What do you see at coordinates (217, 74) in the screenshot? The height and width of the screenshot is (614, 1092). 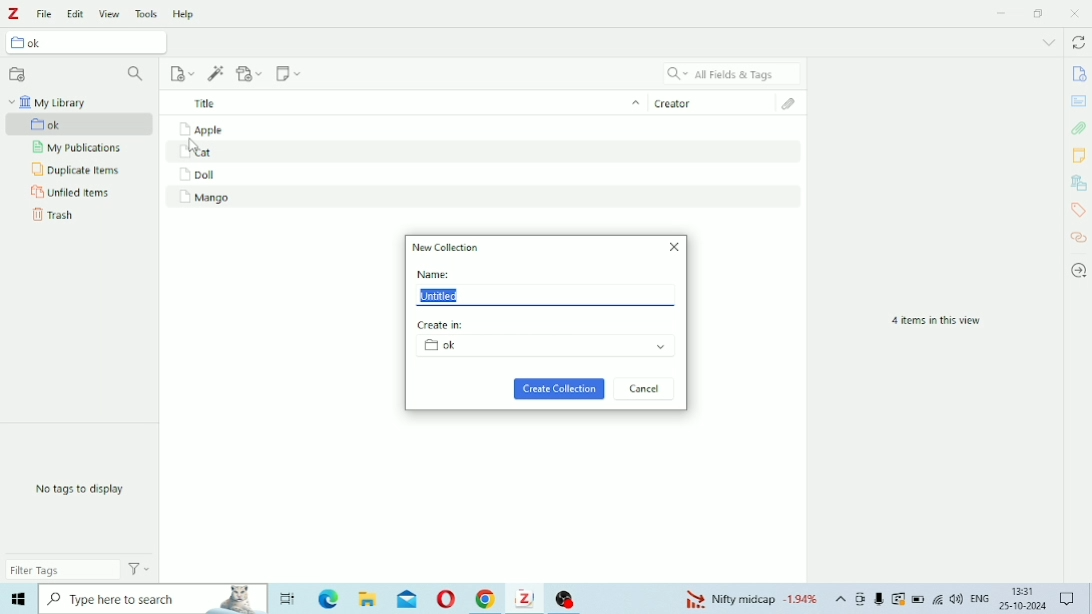 I see `Add Item (s) by Identifier` at bounding box center [217, 74].